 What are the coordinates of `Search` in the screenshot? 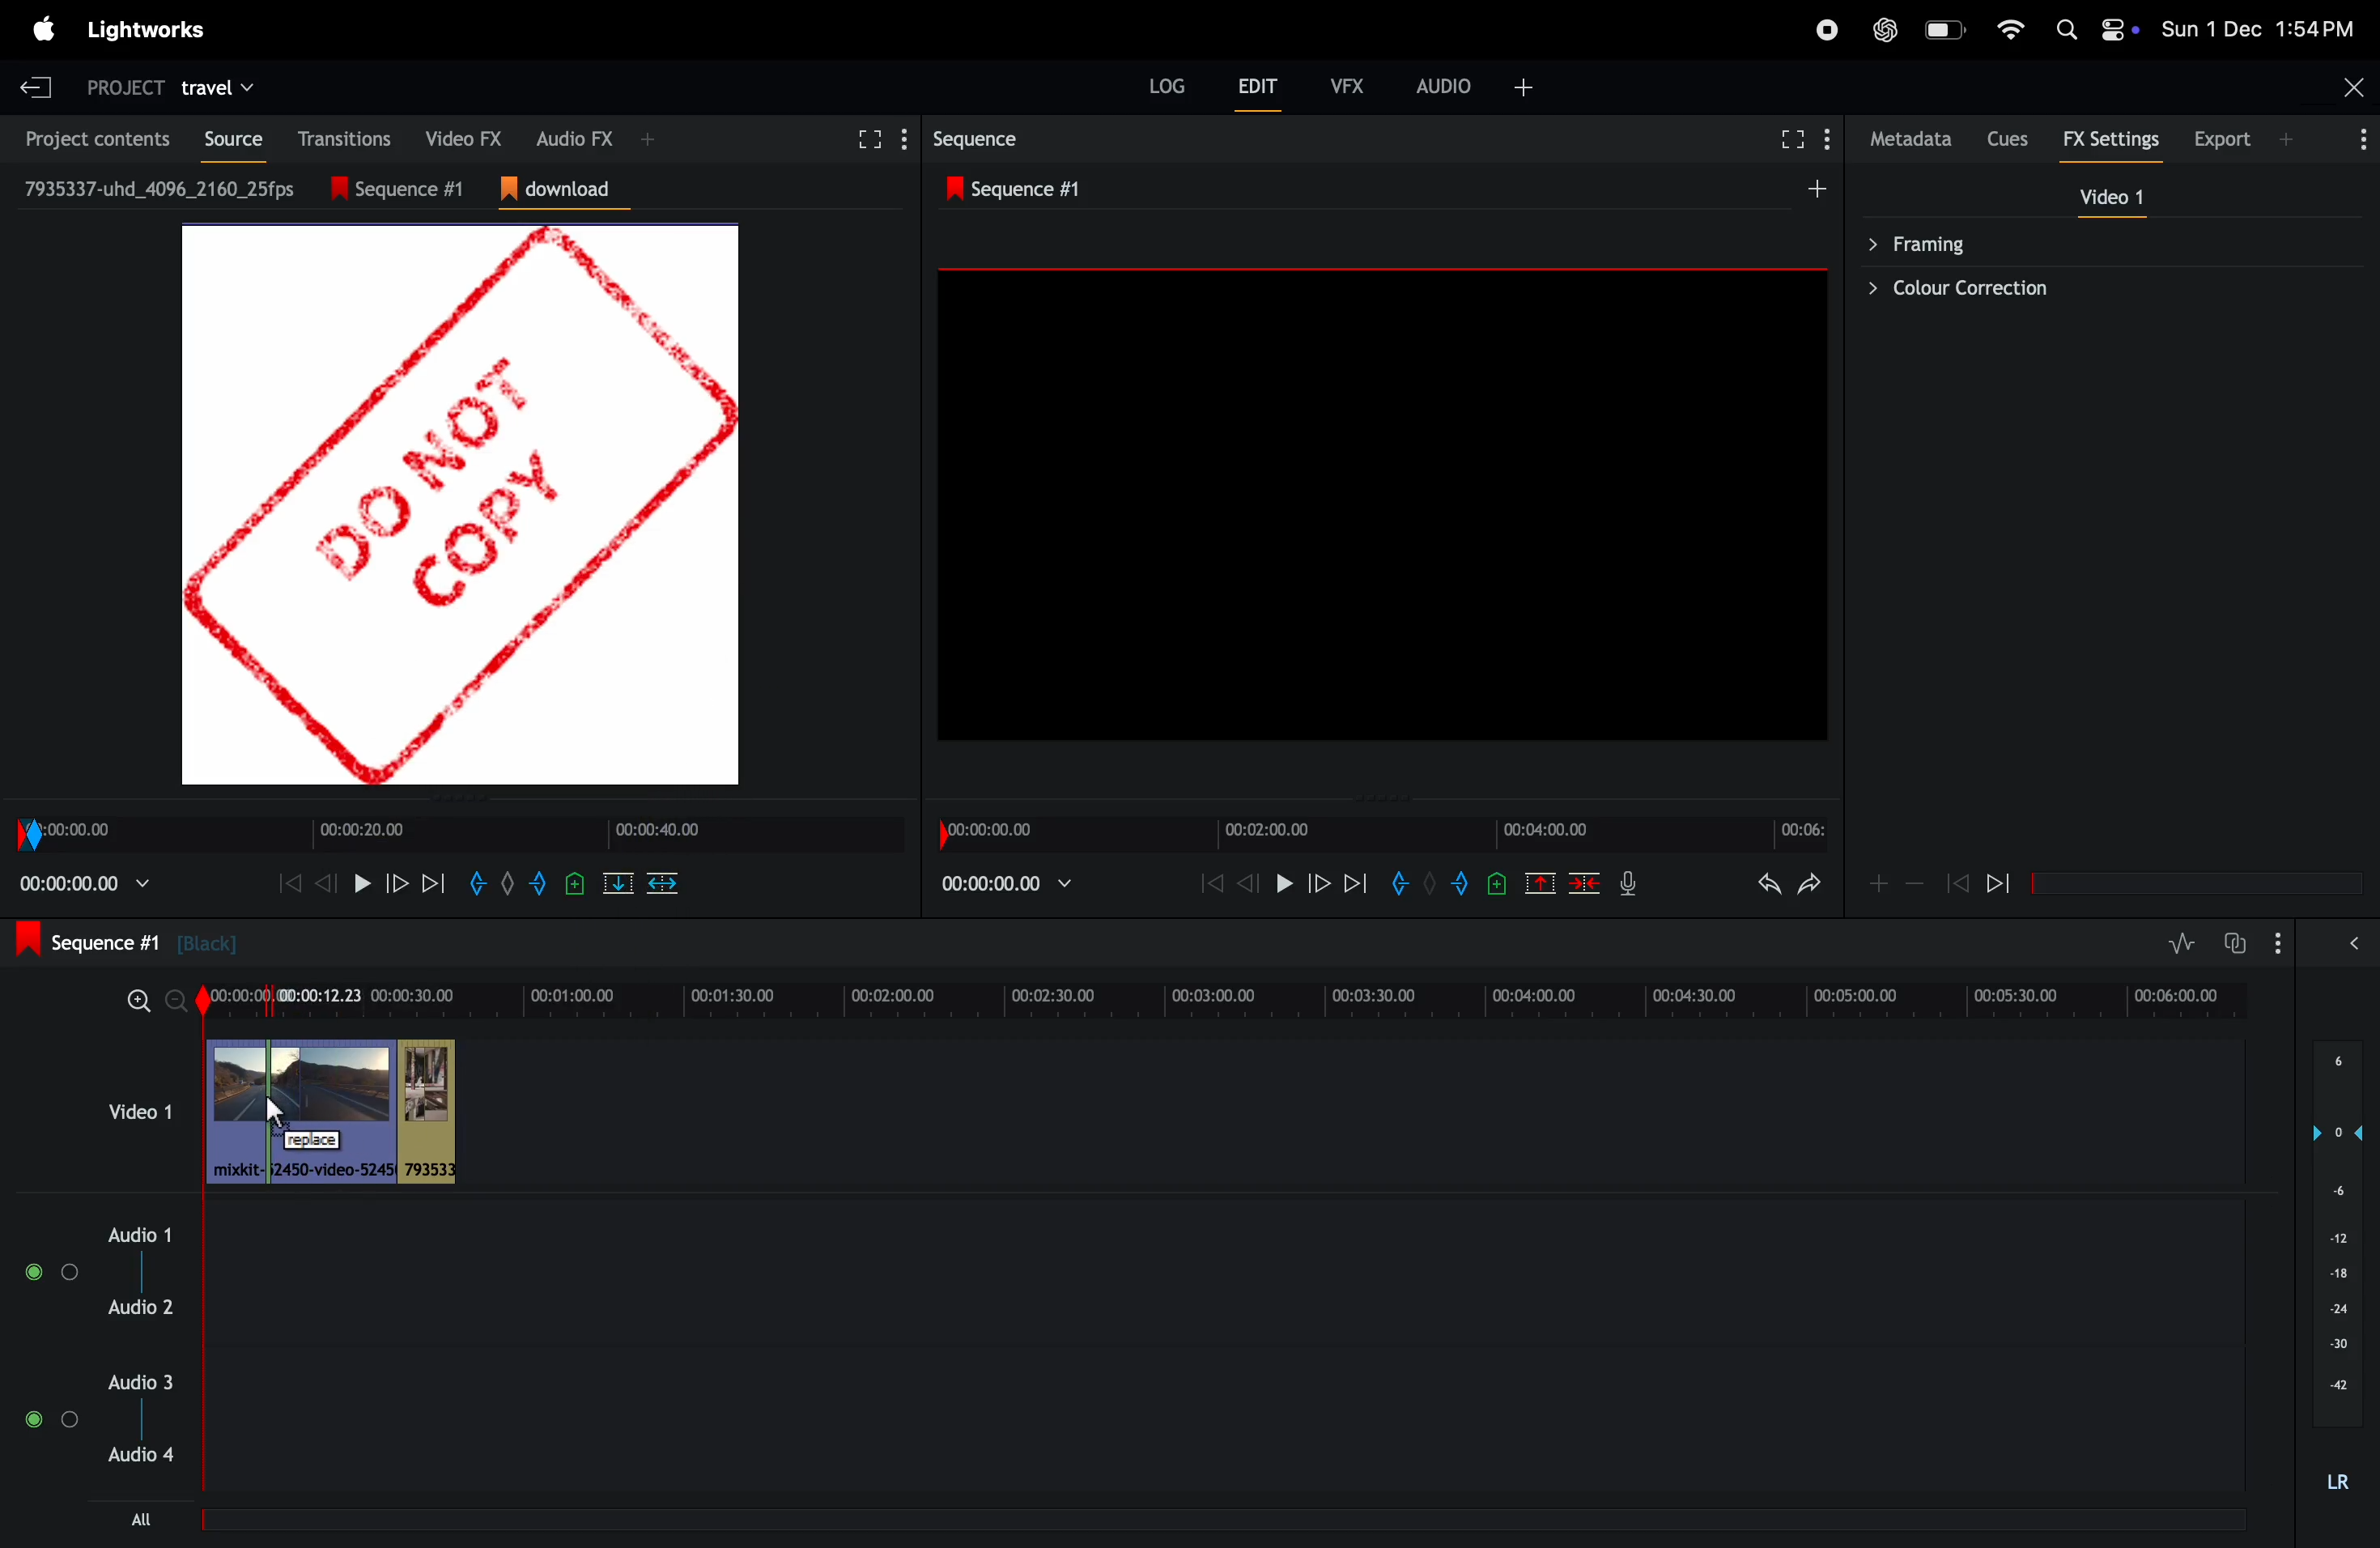 It's located at (2066, 29).